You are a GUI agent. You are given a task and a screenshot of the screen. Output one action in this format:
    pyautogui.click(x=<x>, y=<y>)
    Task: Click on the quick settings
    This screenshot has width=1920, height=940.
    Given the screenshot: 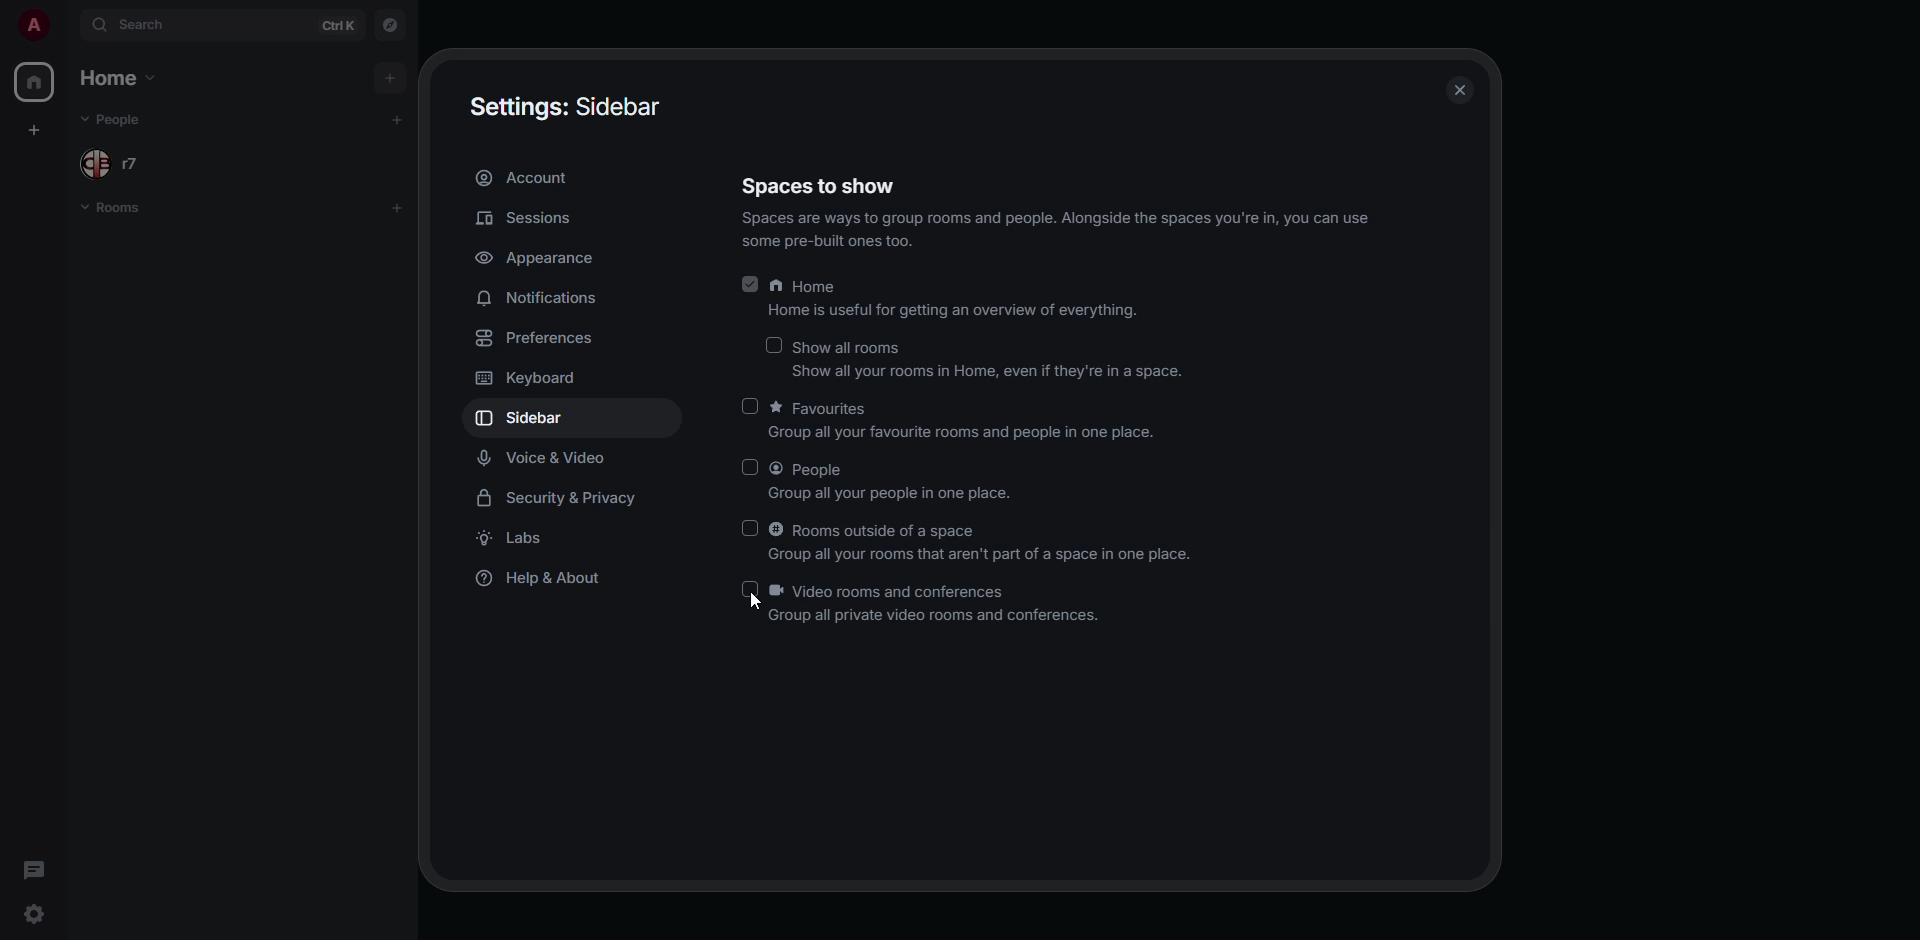 What is the action you would take?
    pyautogui.click(x=34, y=912)
    